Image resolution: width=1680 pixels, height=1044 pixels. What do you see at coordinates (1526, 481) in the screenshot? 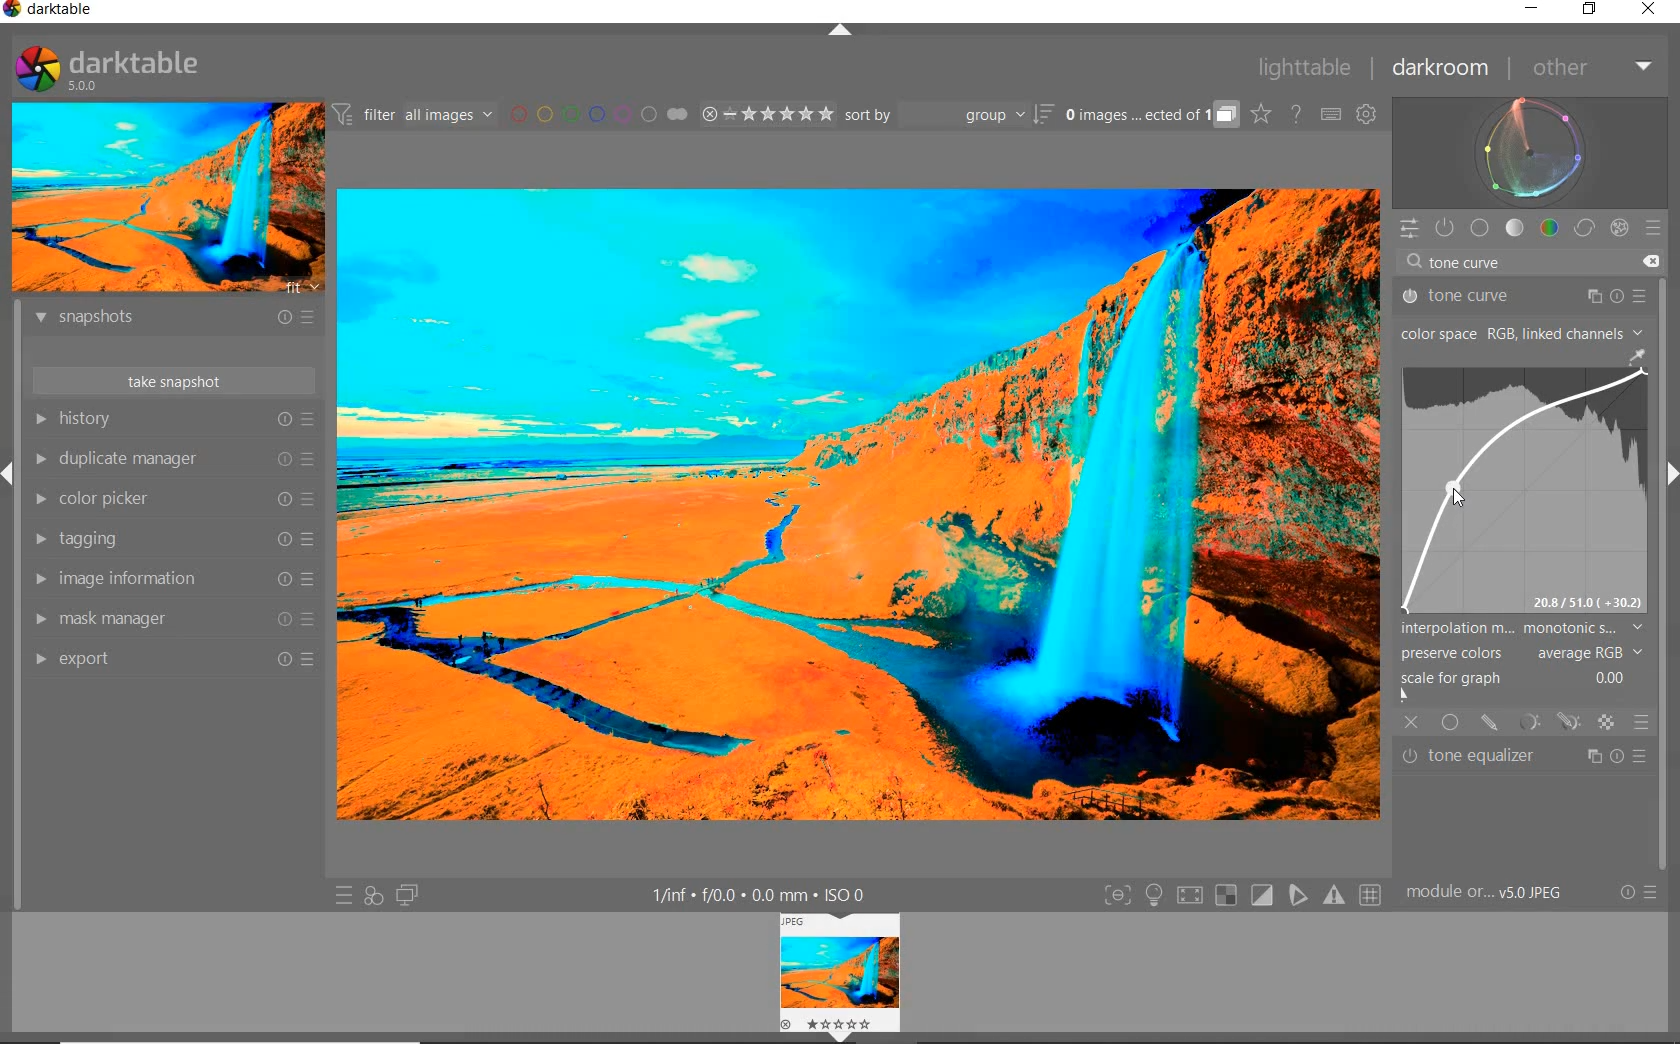
I see `TONE CURVE` at bounding box center [1526, 481].